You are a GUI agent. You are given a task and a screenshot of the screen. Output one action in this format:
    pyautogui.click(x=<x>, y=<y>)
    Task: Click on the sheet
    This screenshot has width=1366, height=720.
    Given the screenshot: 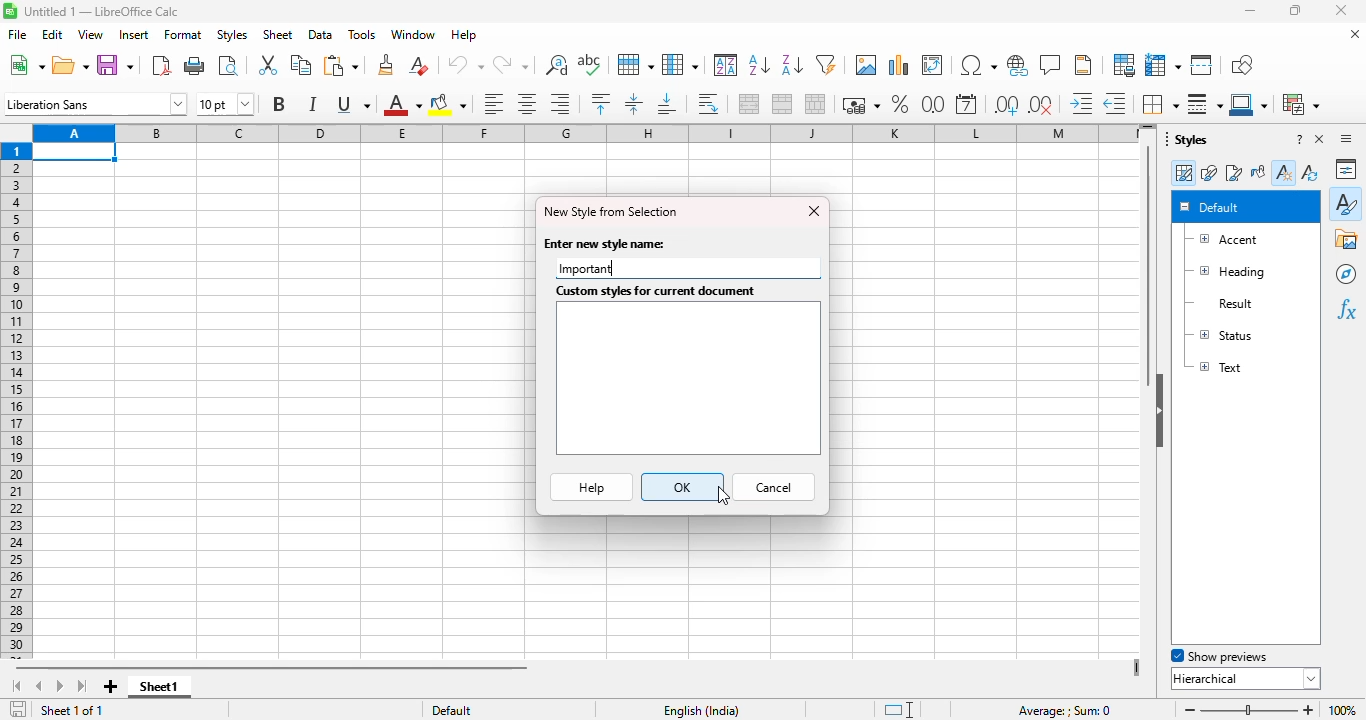 What is the action you would take?
    pyautogui.click(x=277, y=35)
    